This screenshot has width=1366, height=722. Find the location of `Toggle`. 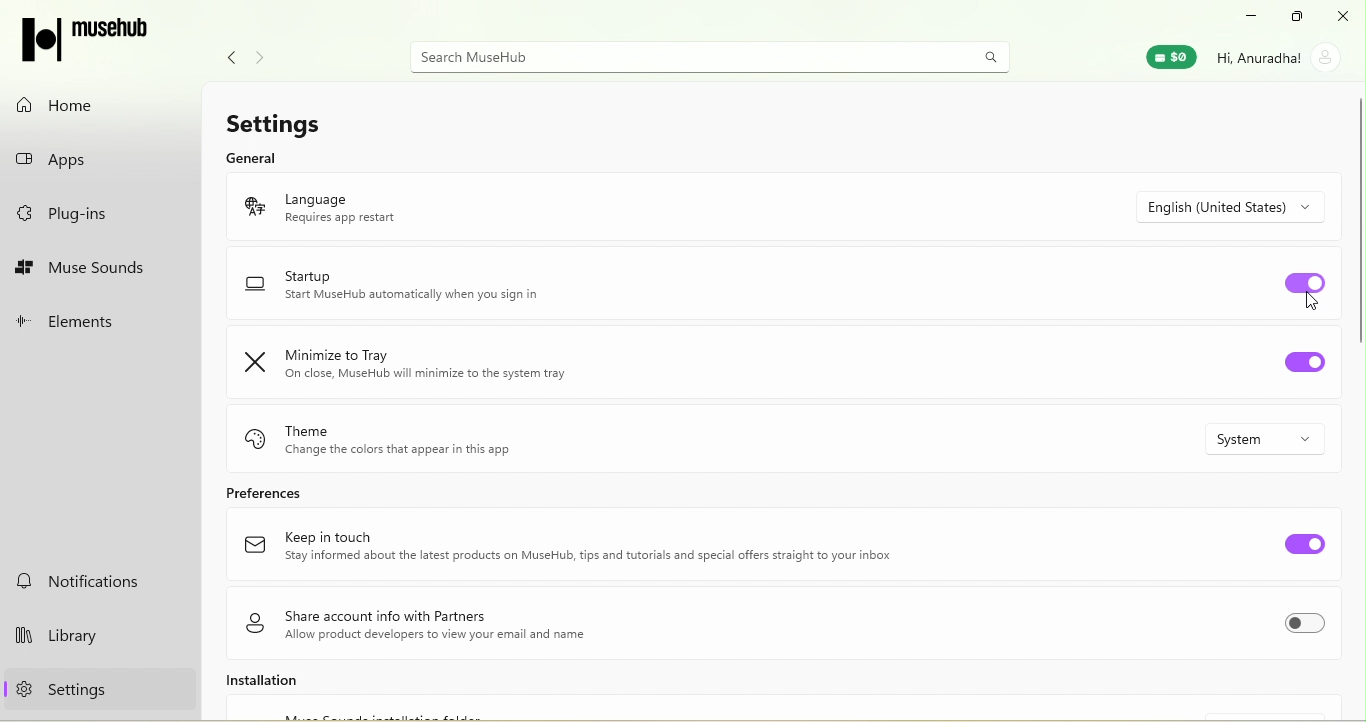

Toggle is located at coordinates (1304, 365).